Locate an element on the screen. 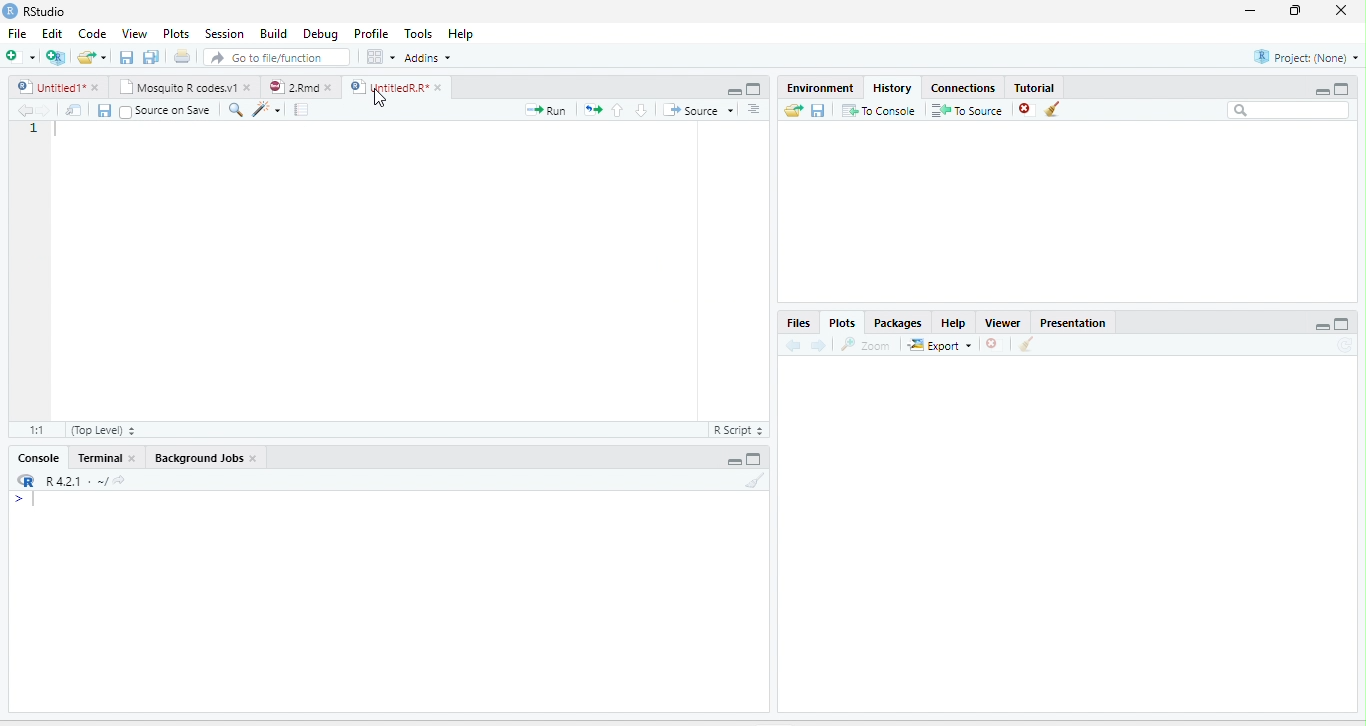  close is located at coordinates (131, 458).